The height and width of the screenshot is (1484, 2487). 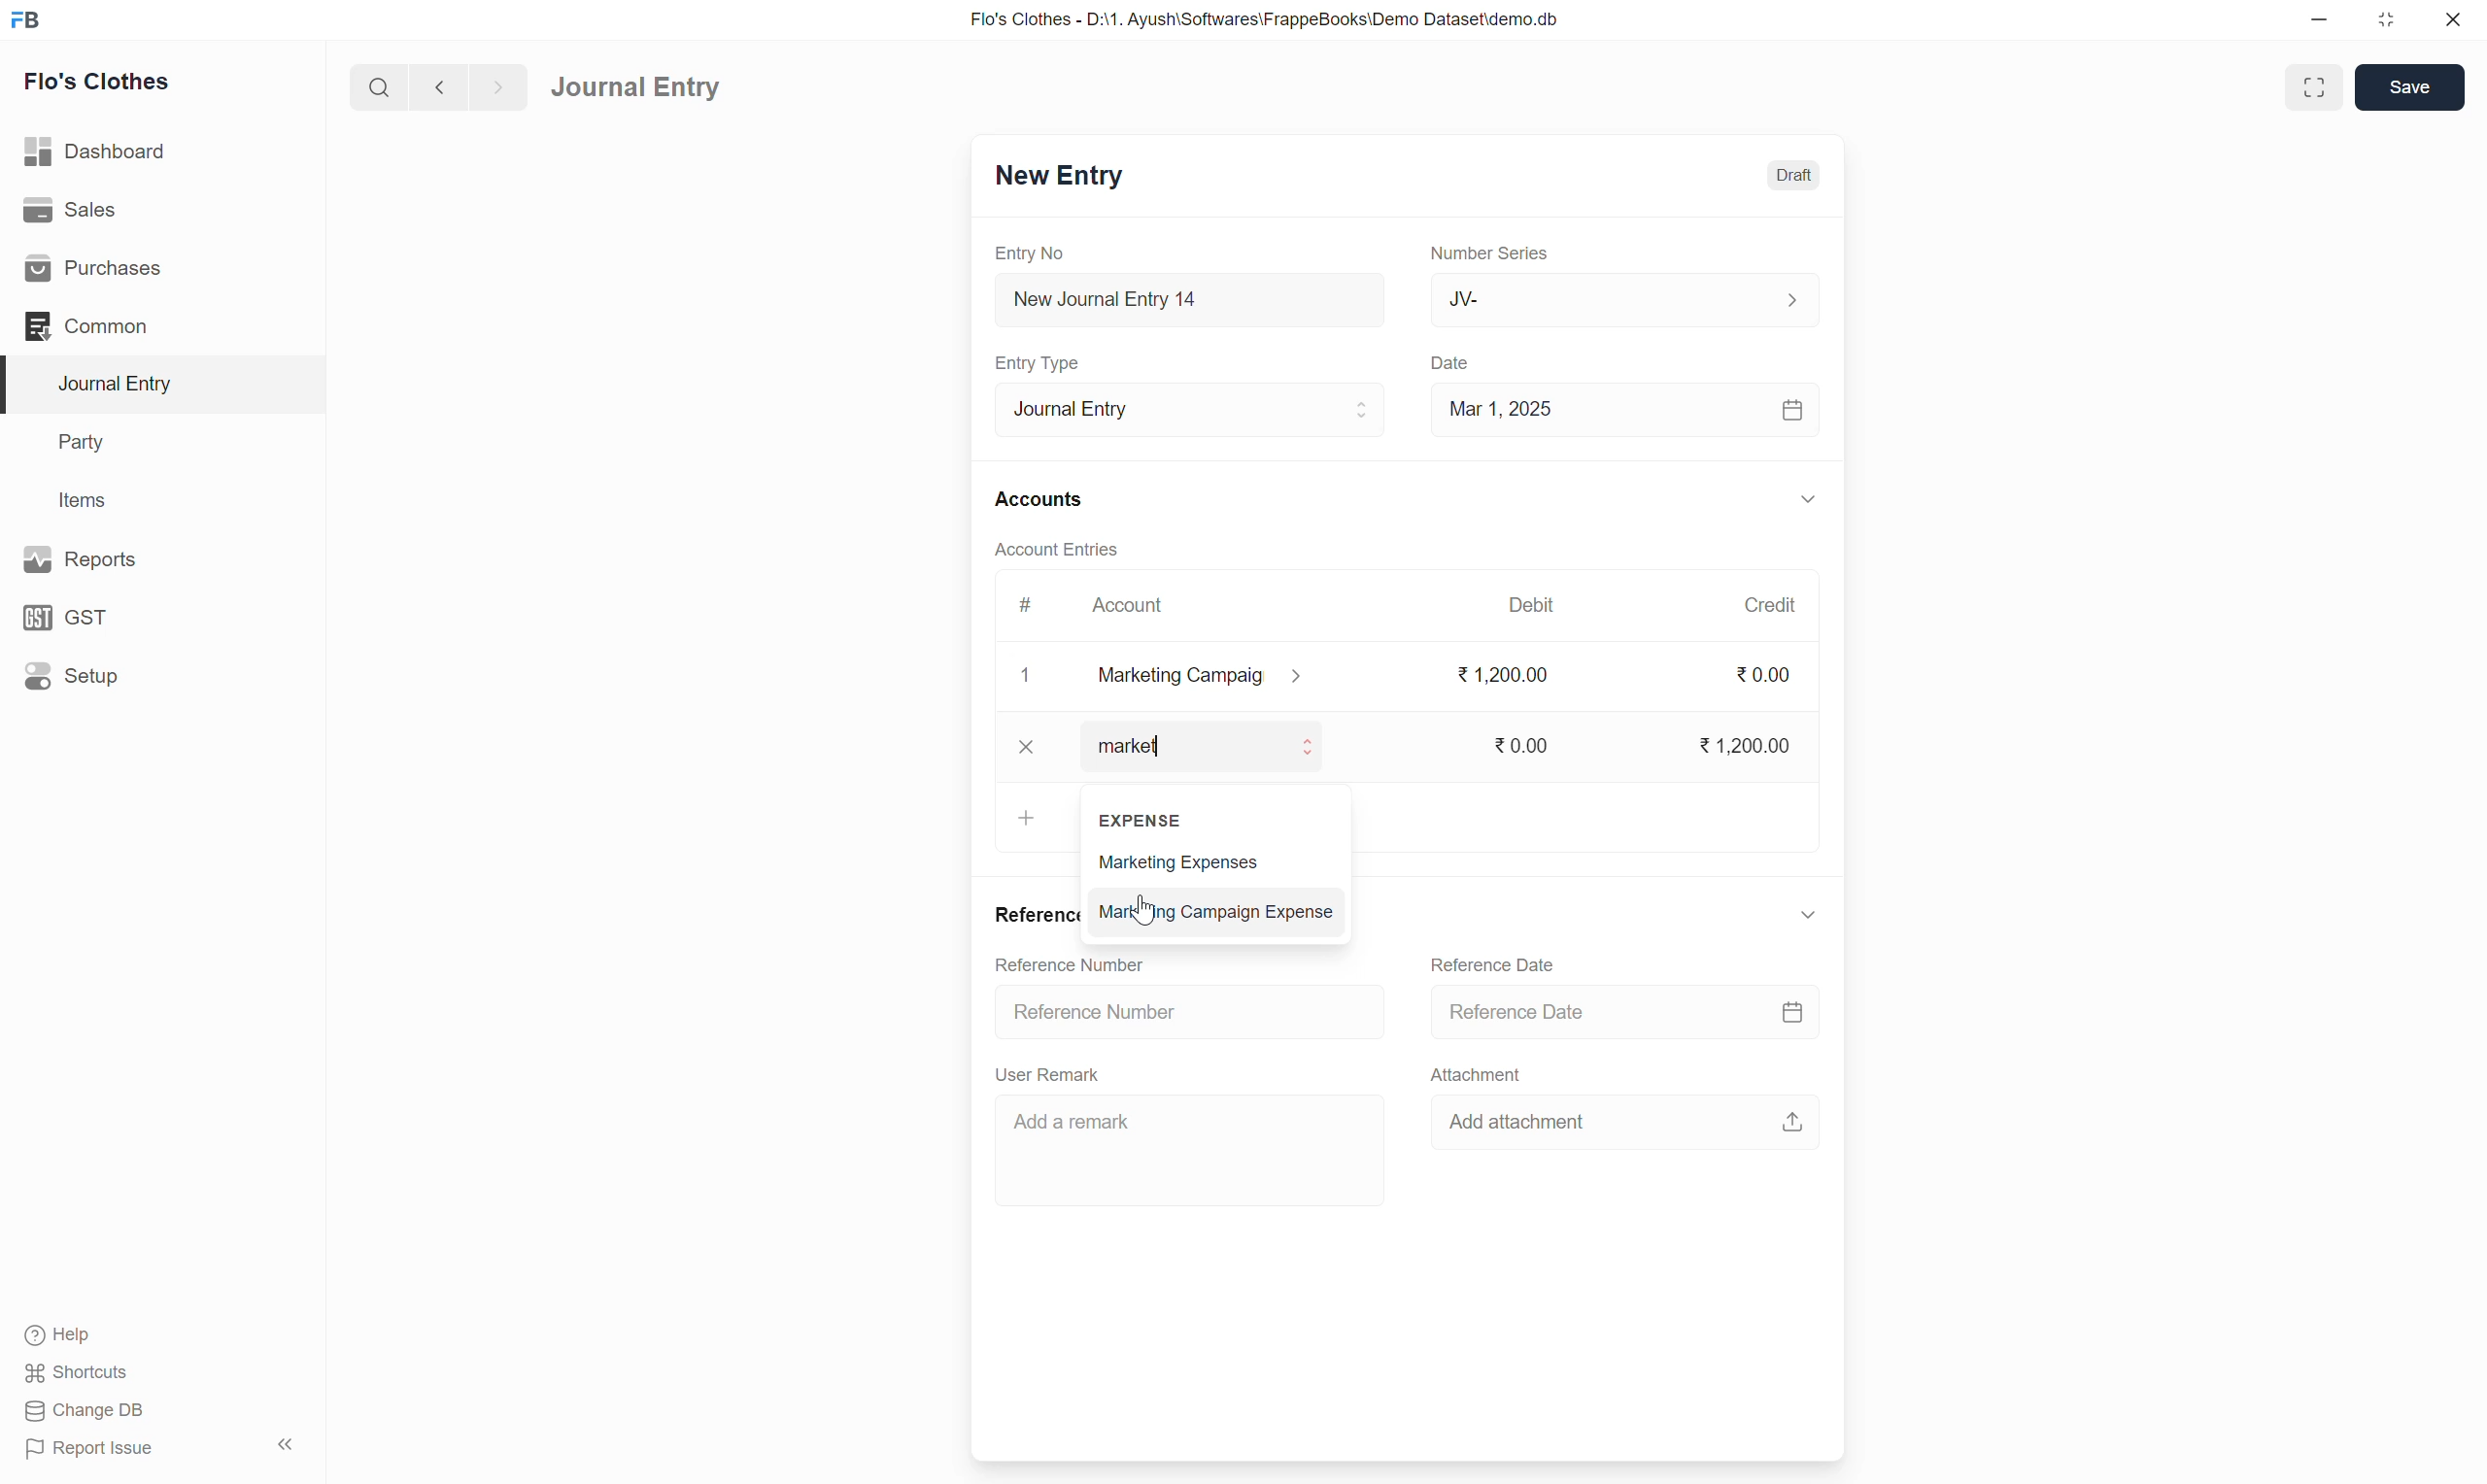 I want to click on close, so click(x=1025, y=746).